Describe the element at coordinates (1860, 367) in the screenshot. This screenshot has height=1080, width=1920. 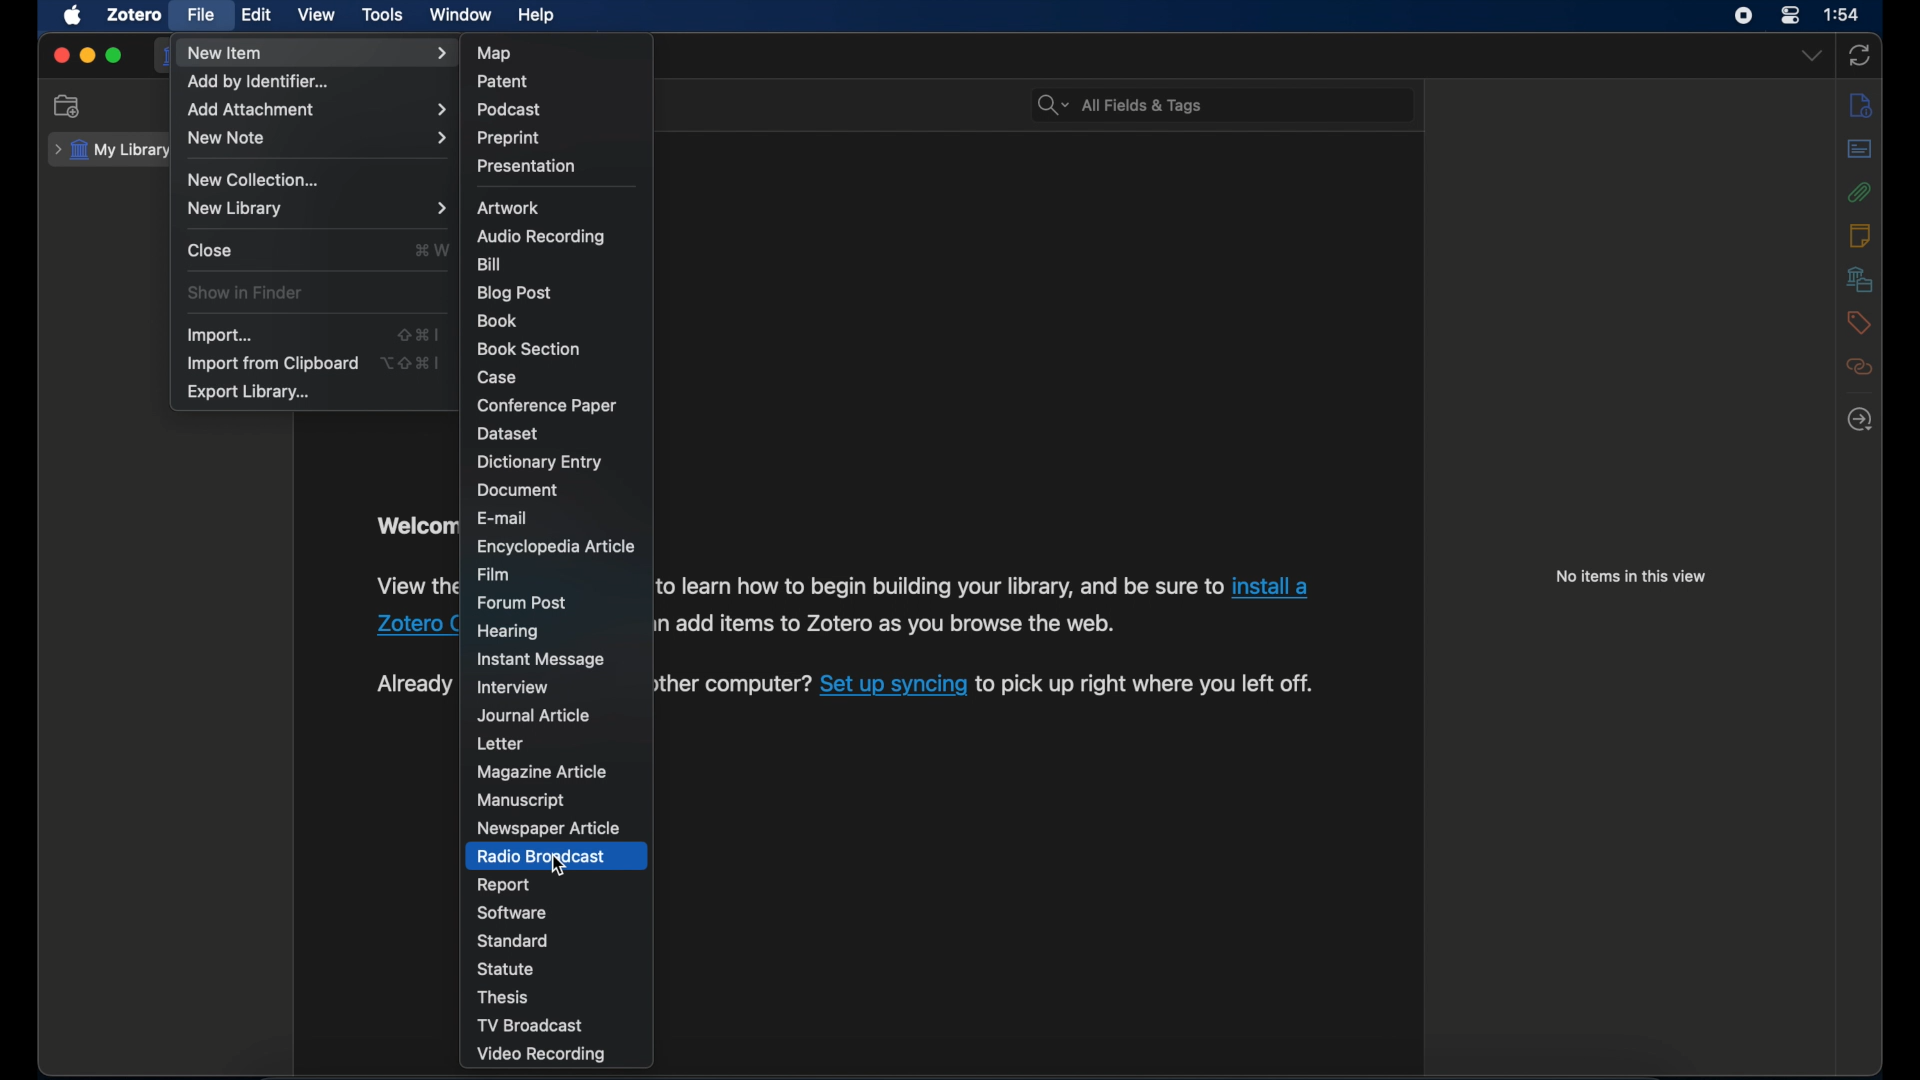
I see `related` at that location.